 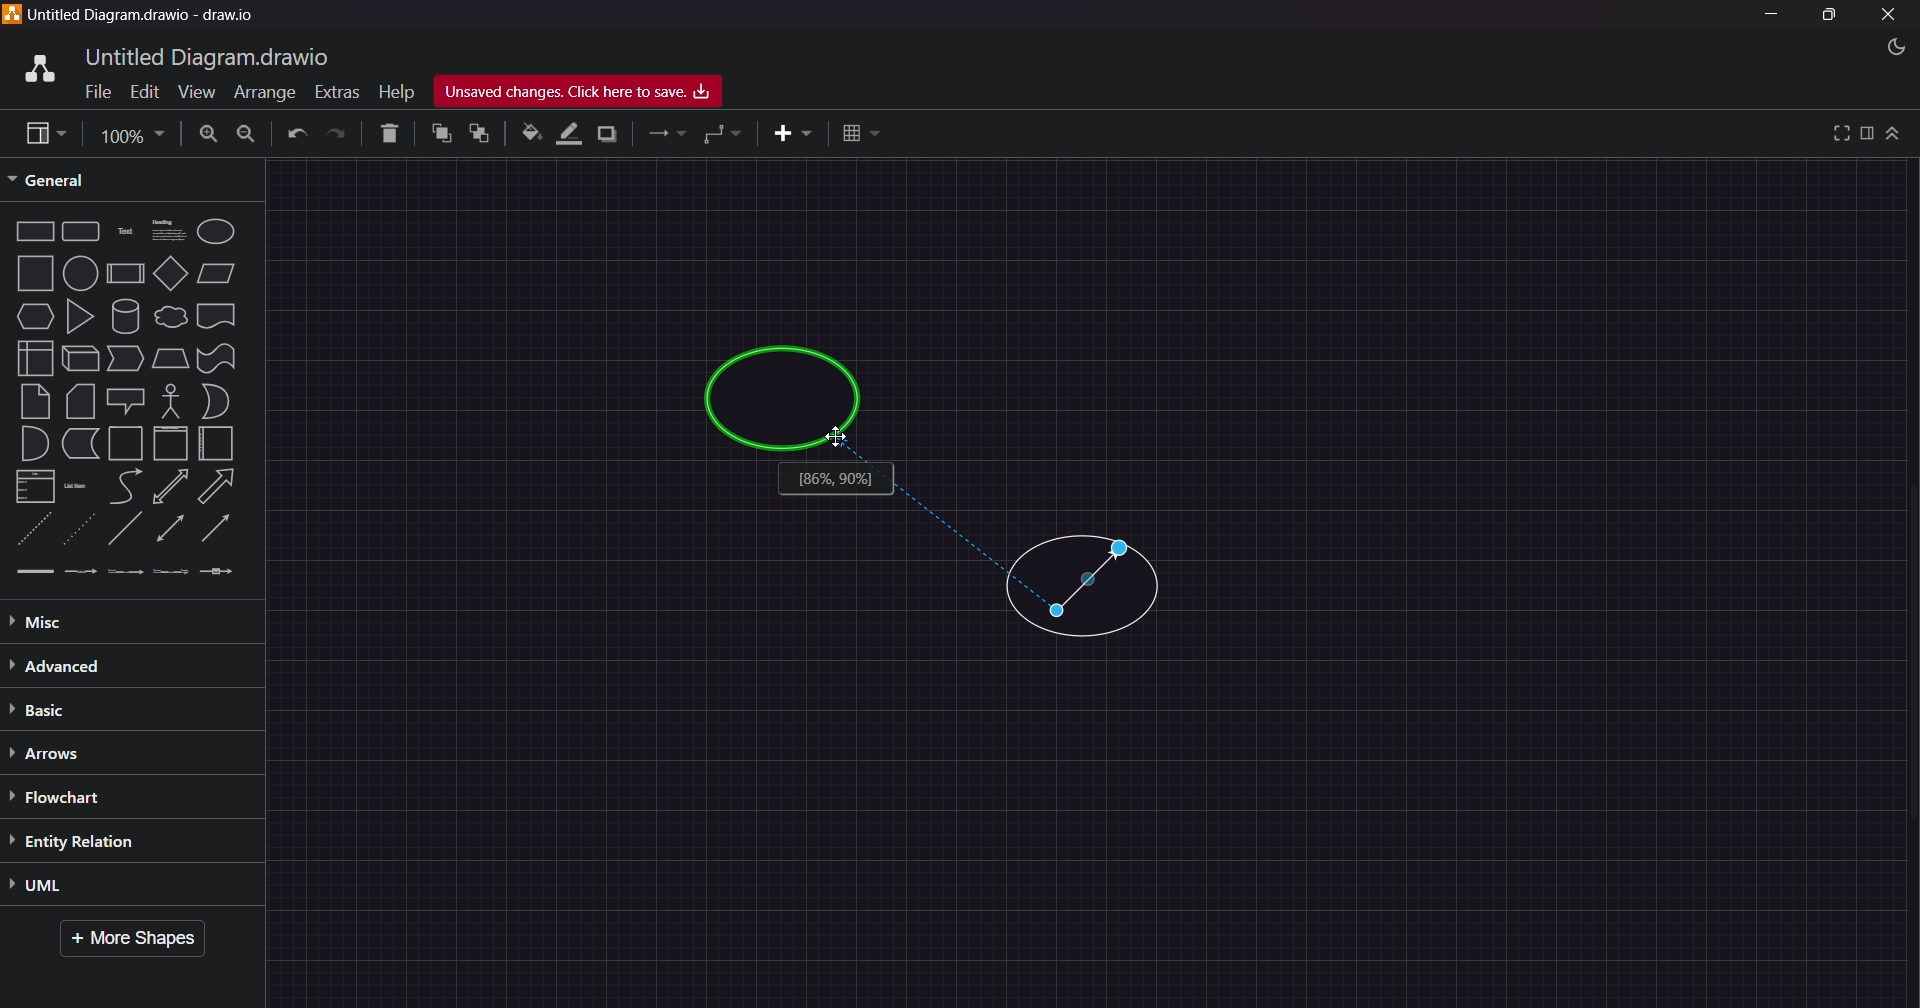 I want to click on view, so click(x=40, y=133).